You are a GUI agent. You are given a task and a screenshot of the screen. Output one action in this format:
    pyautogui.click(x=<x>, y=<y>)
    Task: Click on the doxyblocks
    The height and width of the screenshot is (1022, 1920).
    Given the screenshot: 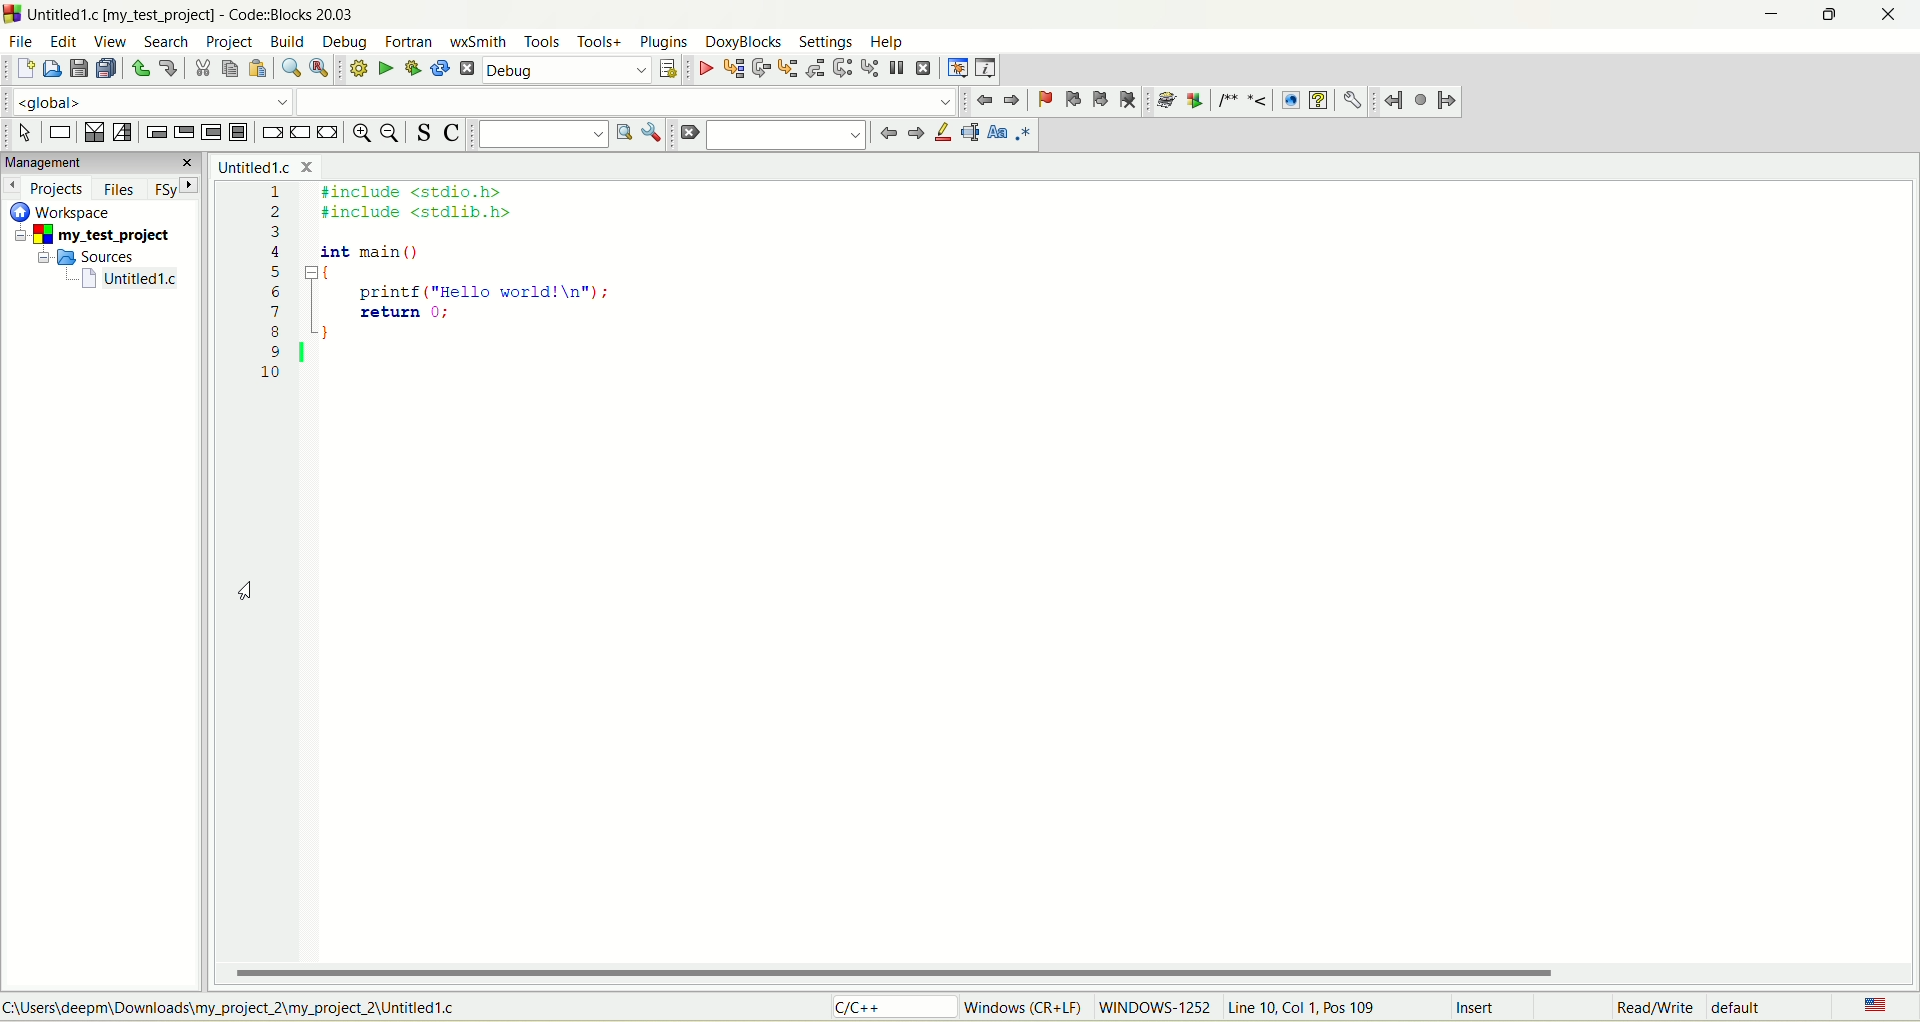 What is the action you would take?
    pyautogui.click(x=741, y=43)
    